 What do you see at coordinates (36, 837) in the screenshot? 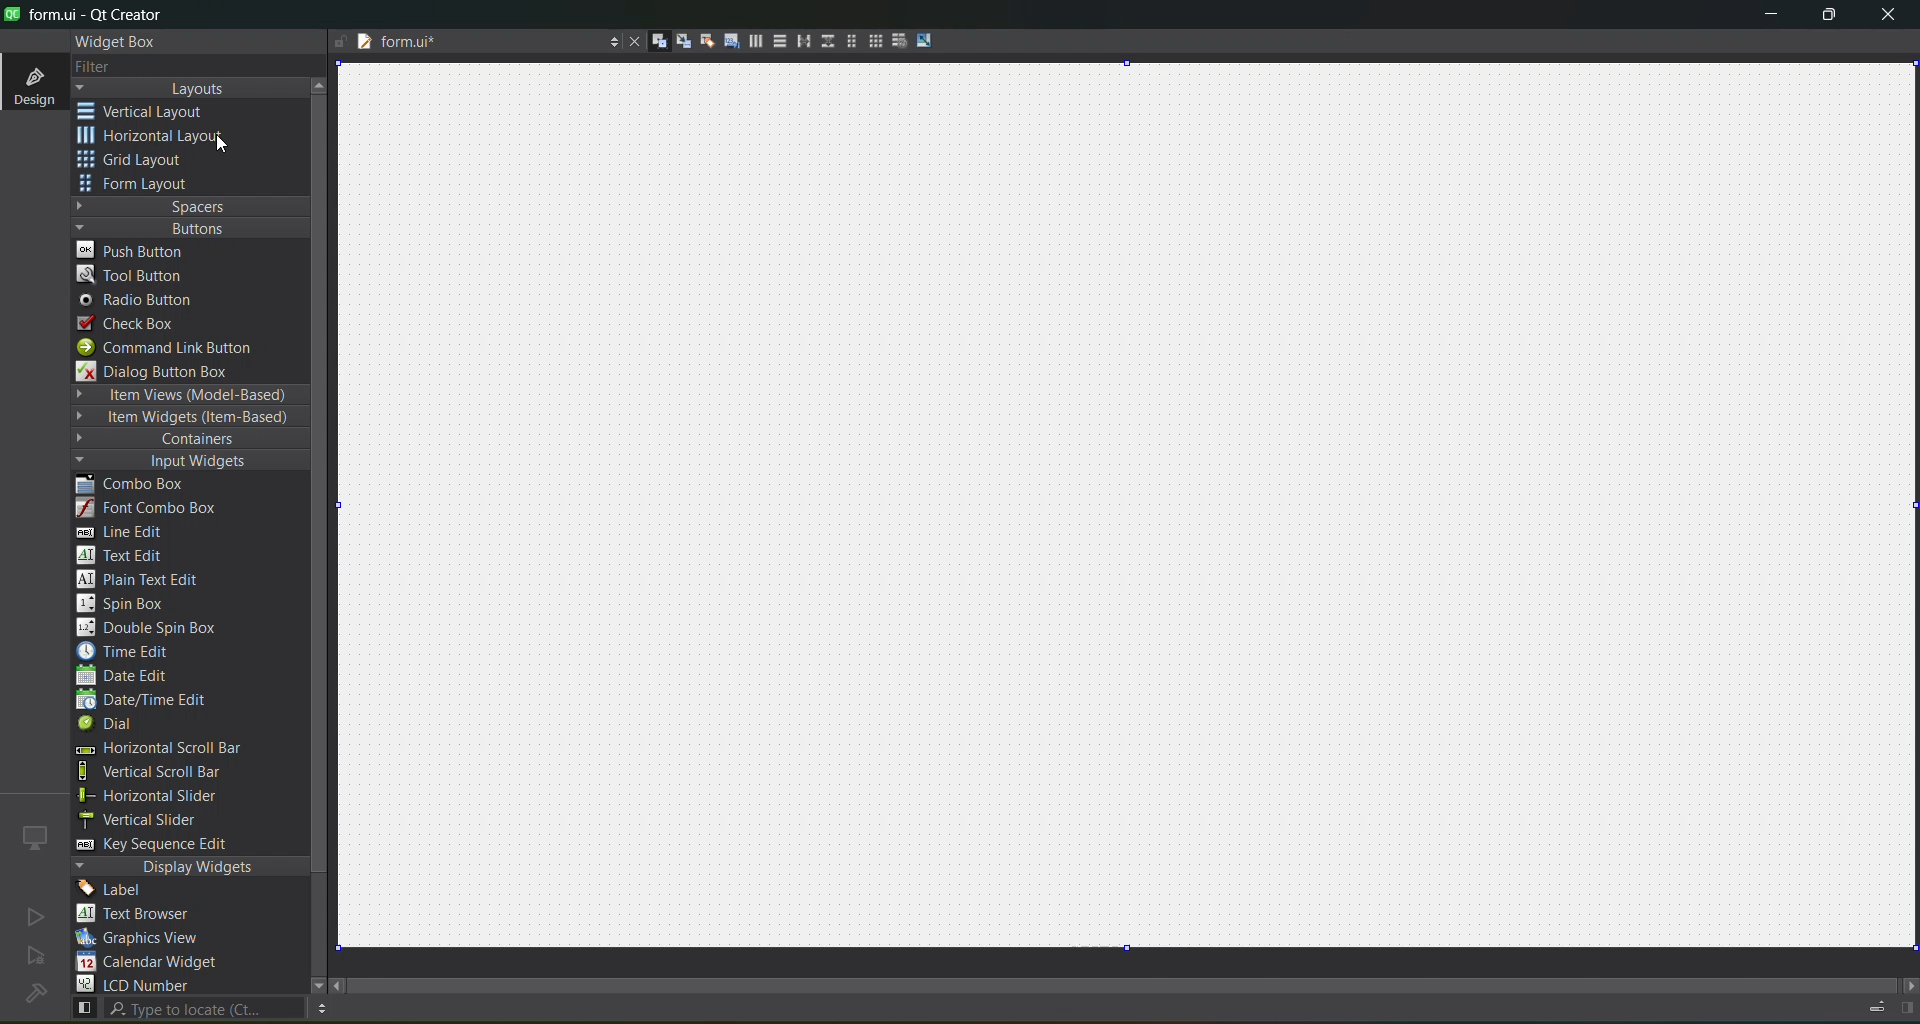
I see `icon` at bounding box center [36, 837].